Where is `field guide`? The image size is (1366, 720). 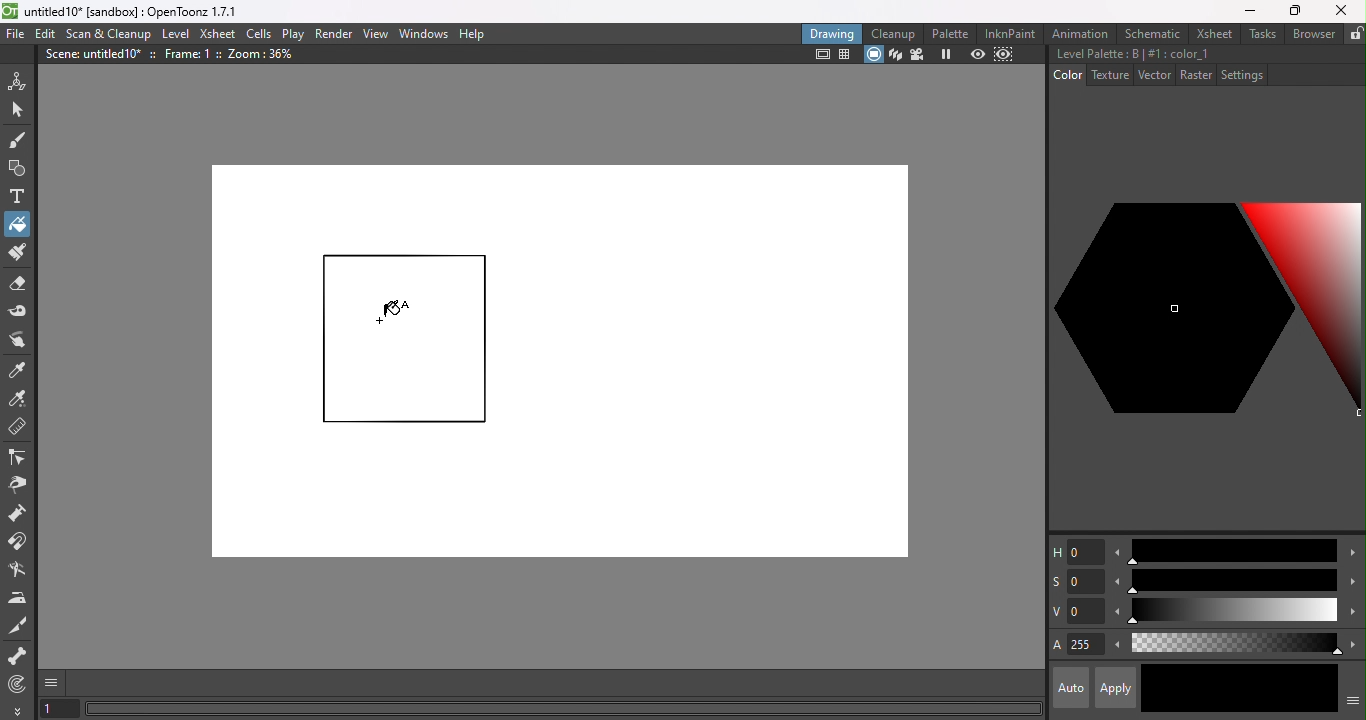
field guide is located at coordinates (846, 56).